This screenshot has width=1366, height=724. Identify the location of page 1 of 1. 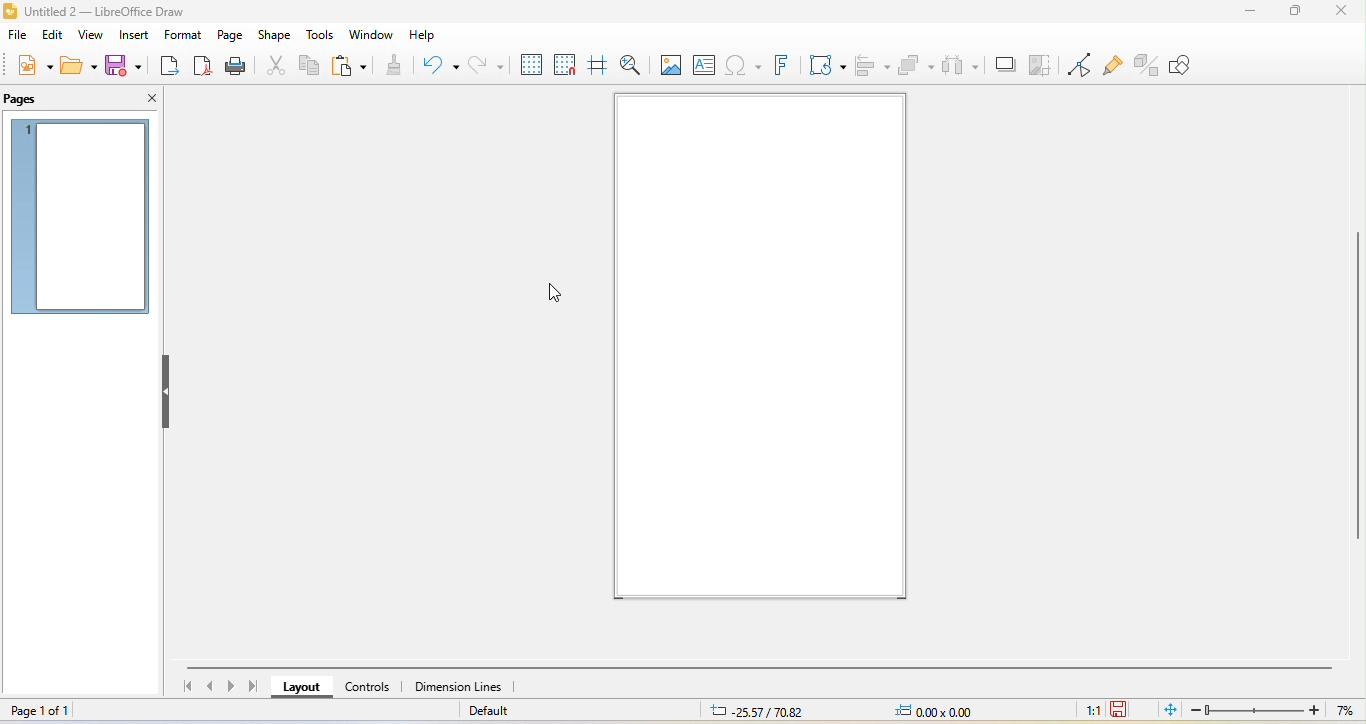
(50, 711).